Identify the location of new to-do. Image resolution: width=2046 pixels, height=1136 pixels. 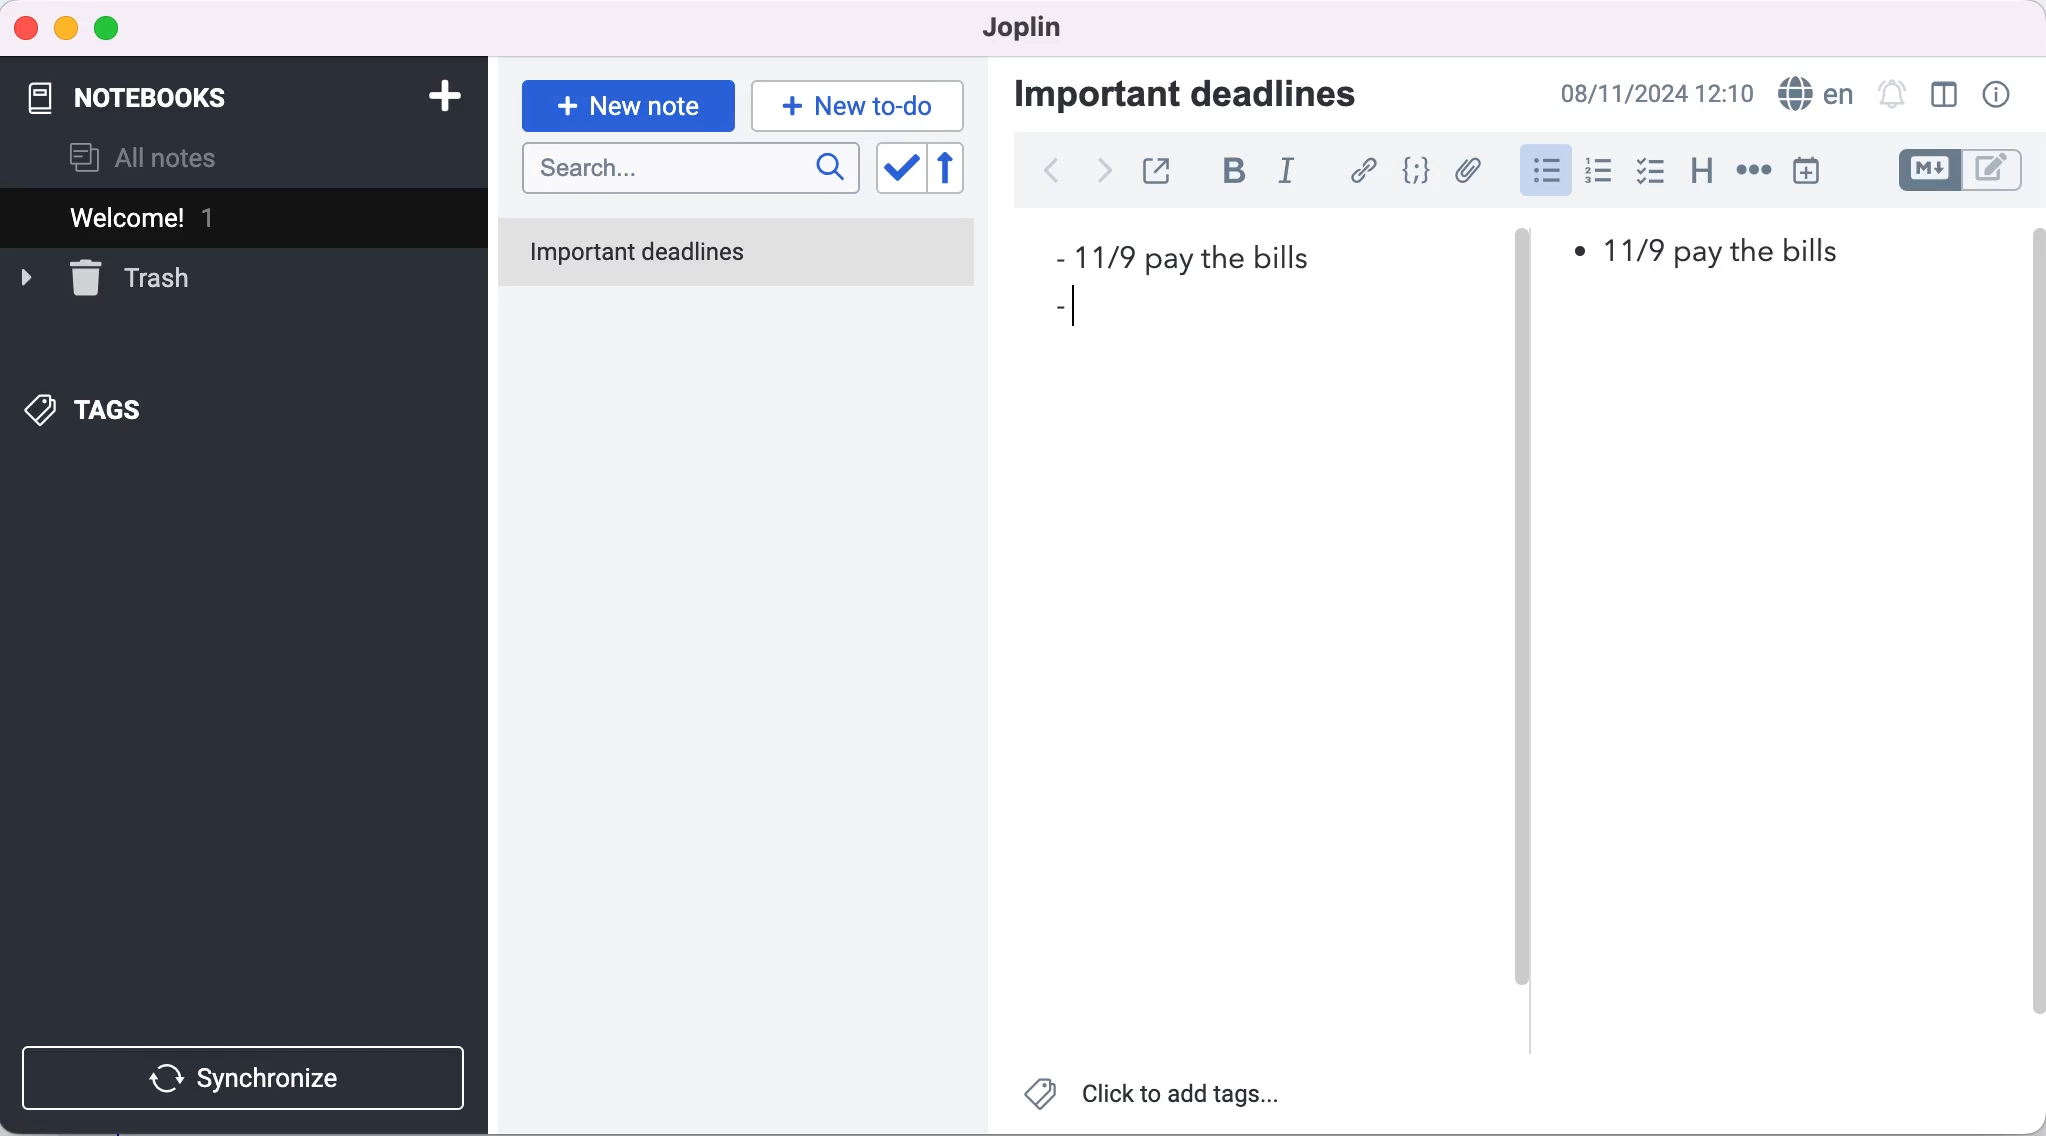
(863, 105).